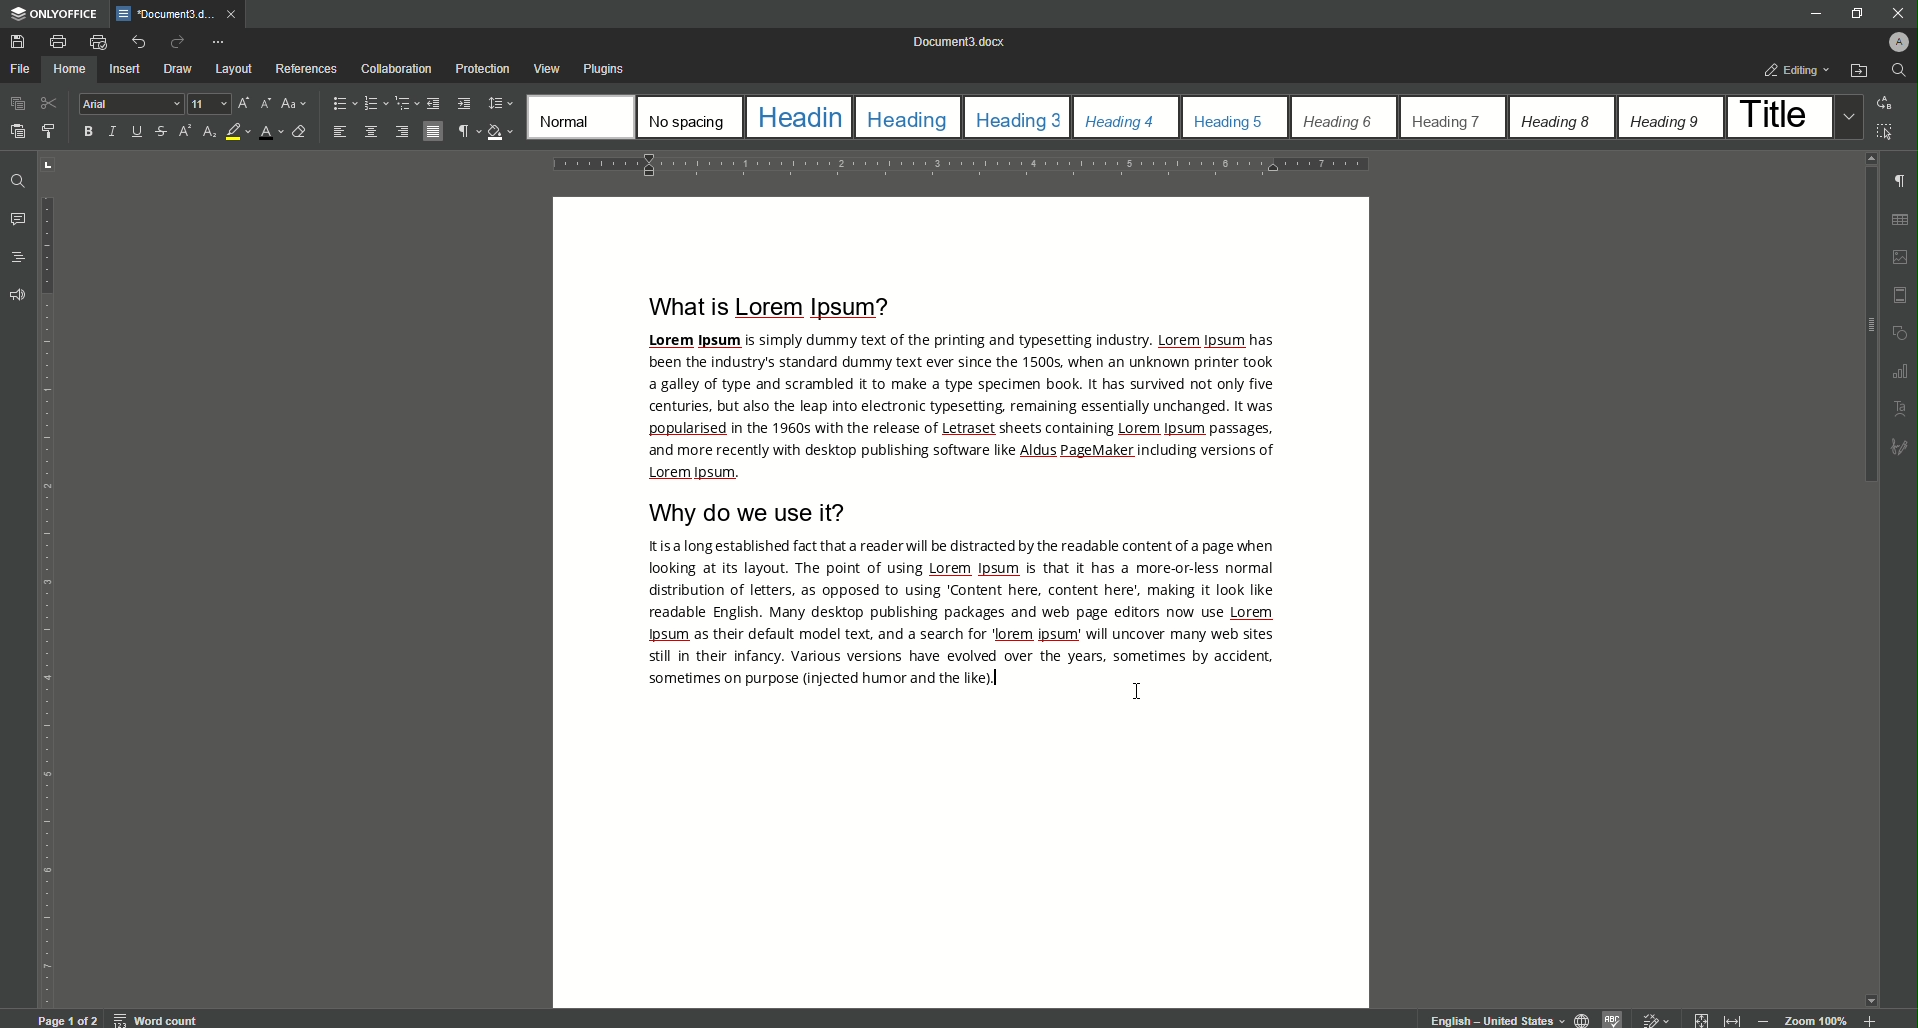  Describe the element at coordinates (204, 104) in the screenshot. I see `Font Size` at that location.